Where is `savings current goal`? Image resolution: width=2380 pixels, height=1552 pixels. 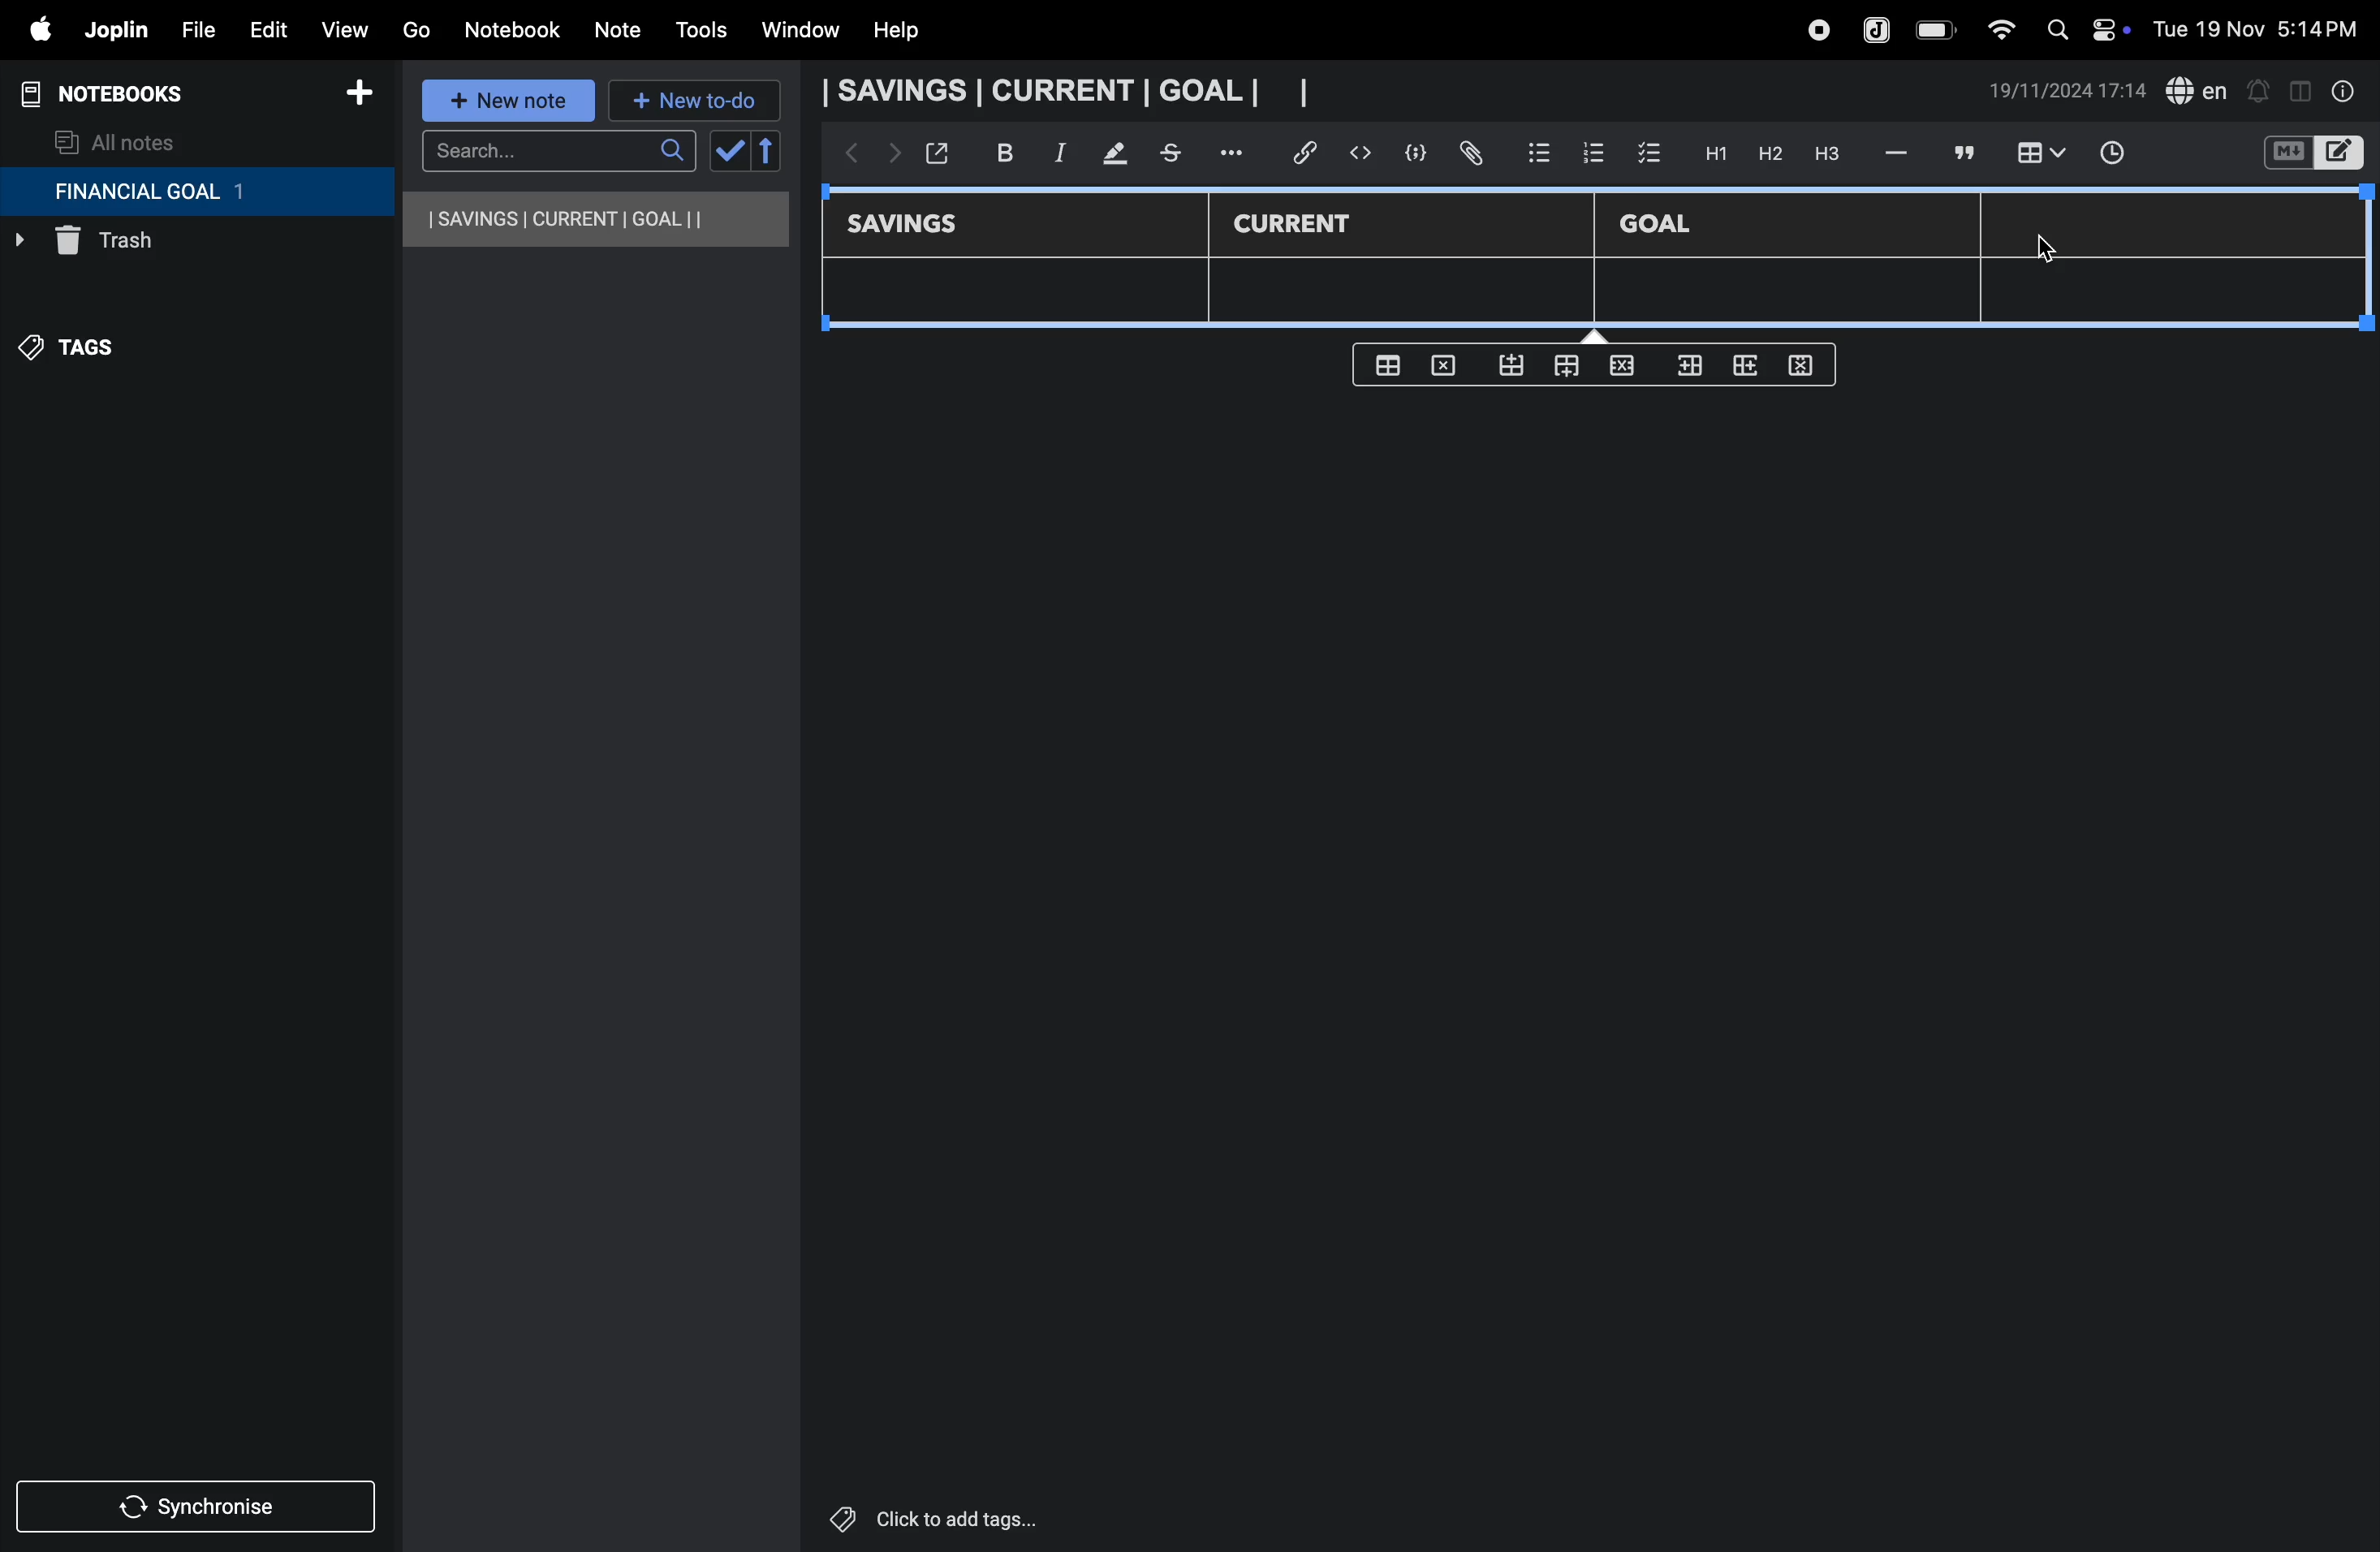
savings current goal is located at coordinates (598, 219).